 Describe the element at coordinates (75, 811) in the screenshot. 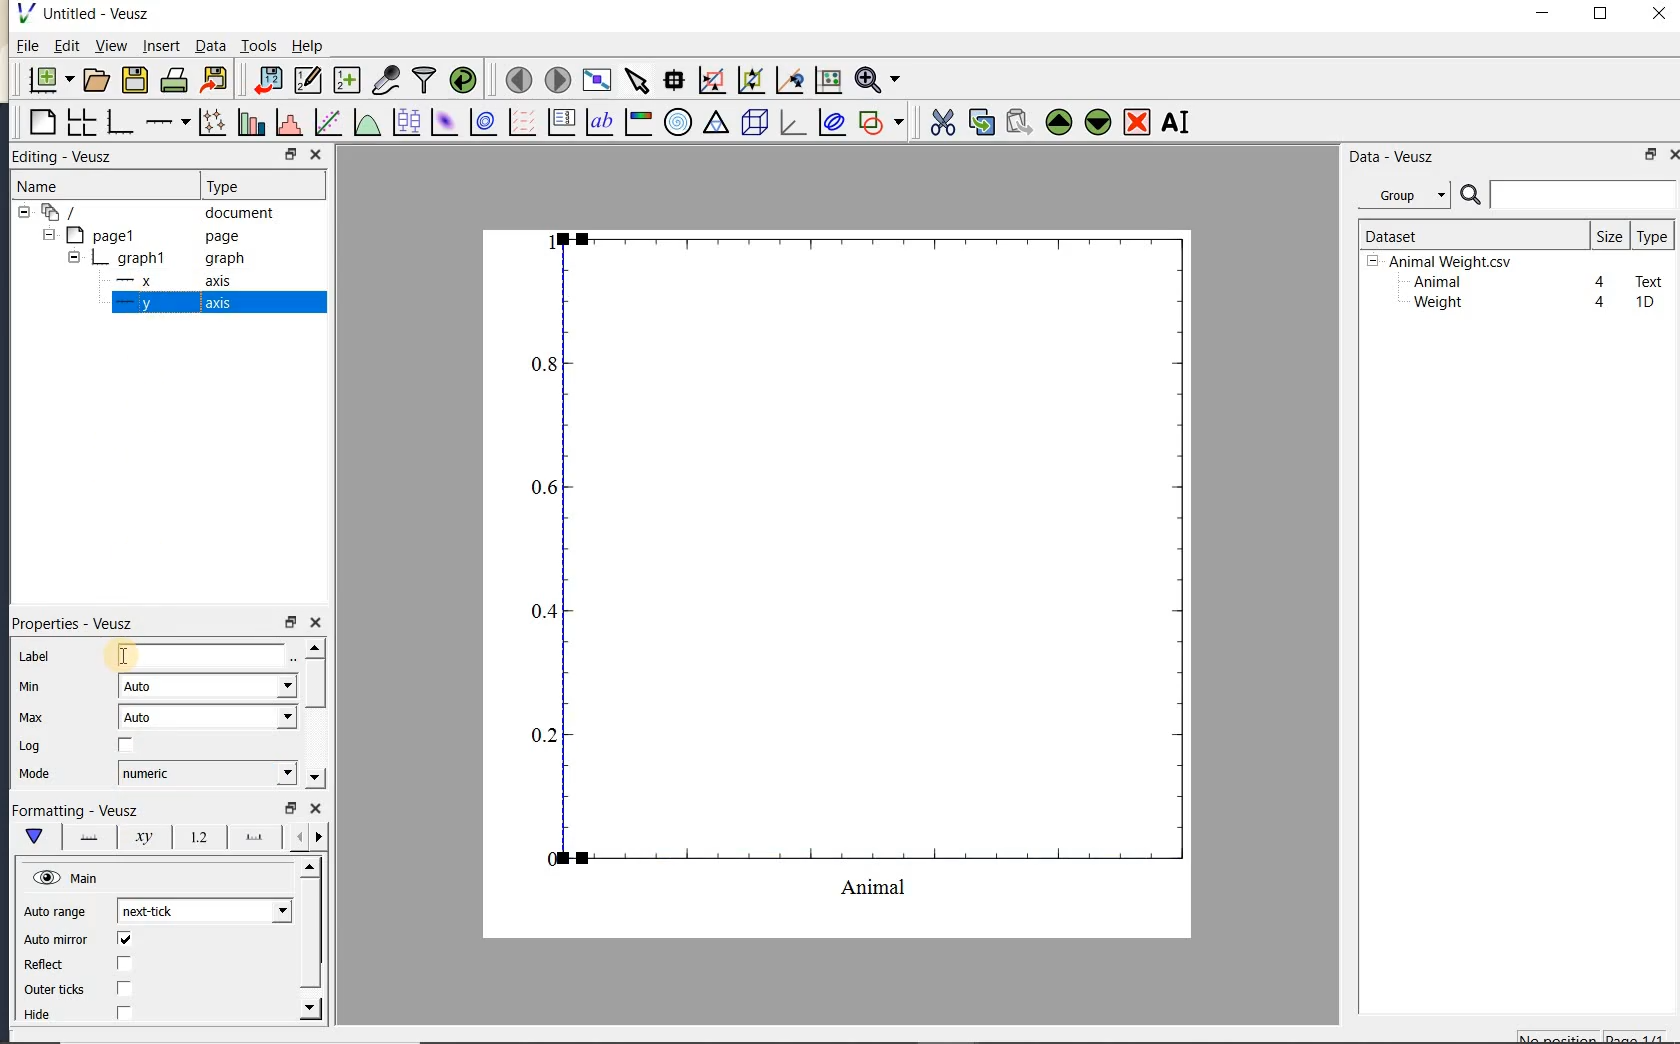

I see `Formatting - Veusz` at that location.